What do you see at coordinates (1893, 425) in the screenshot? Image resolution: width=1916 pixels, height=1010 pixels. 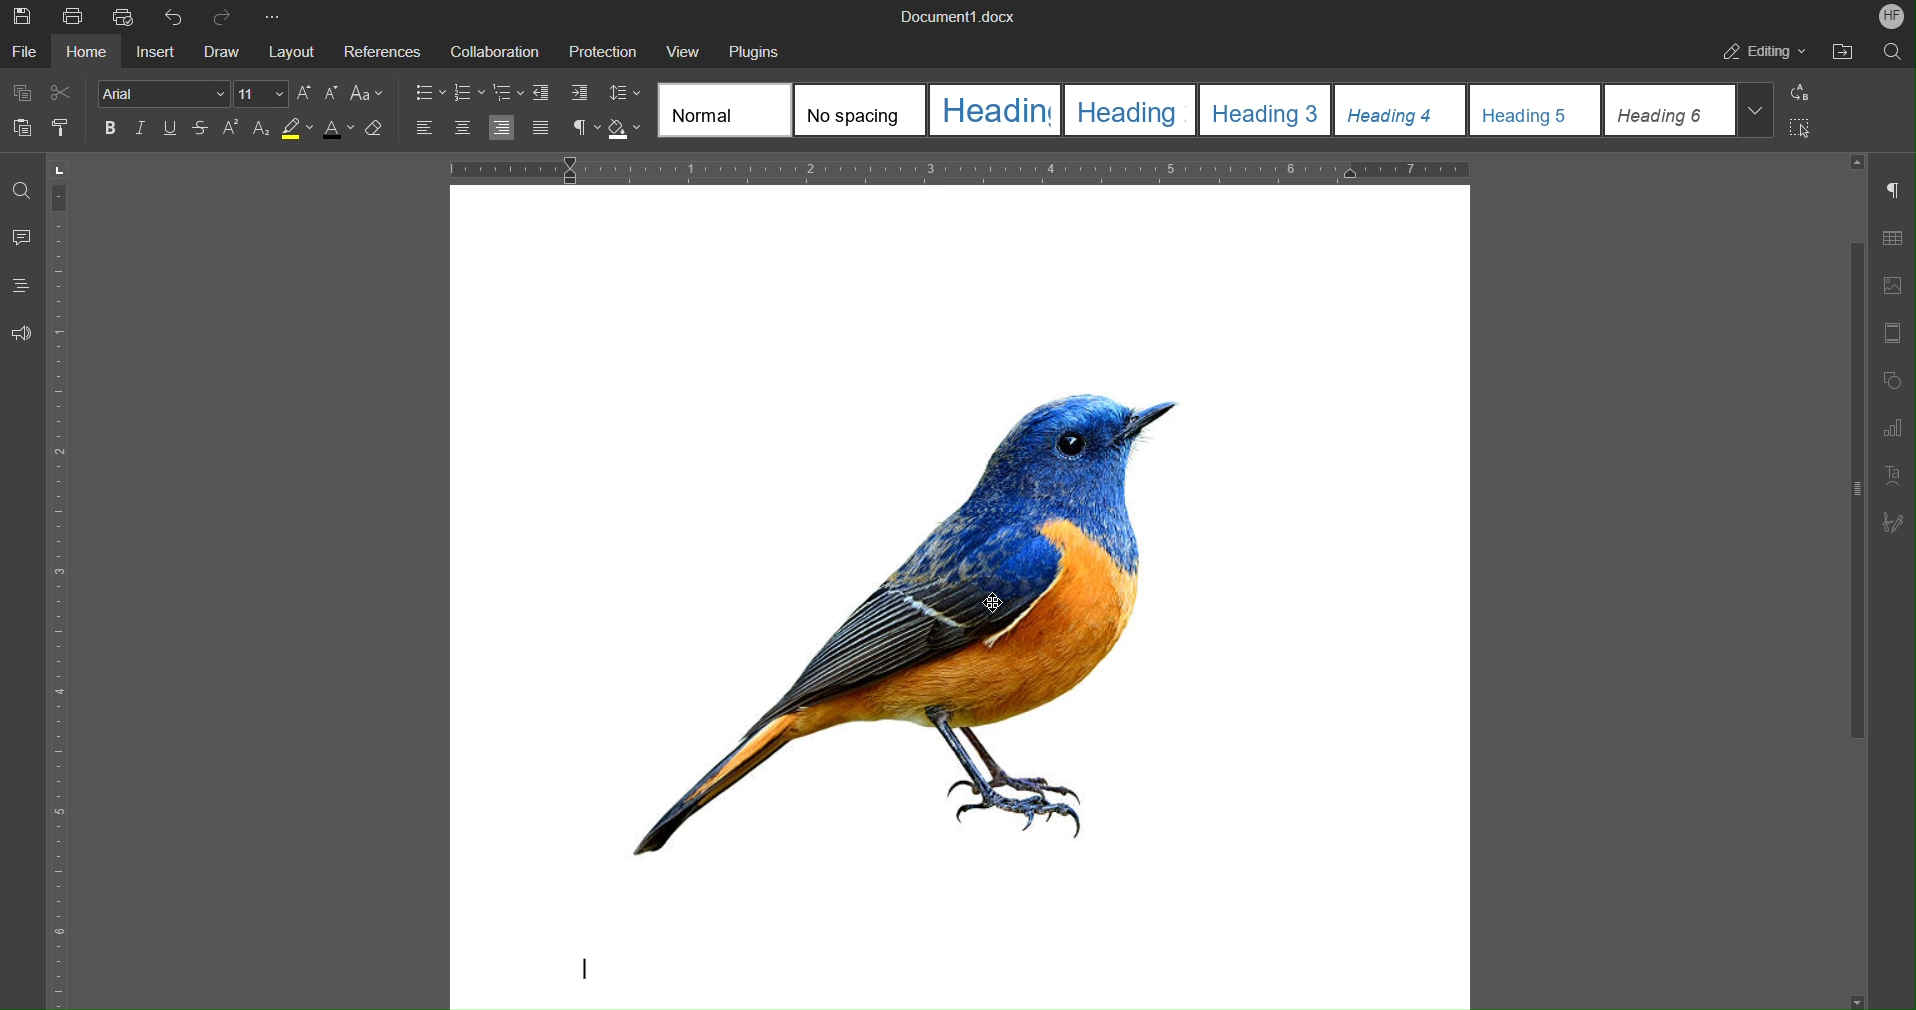 I see `Graph Settings` at bounding box center [1893, 425].